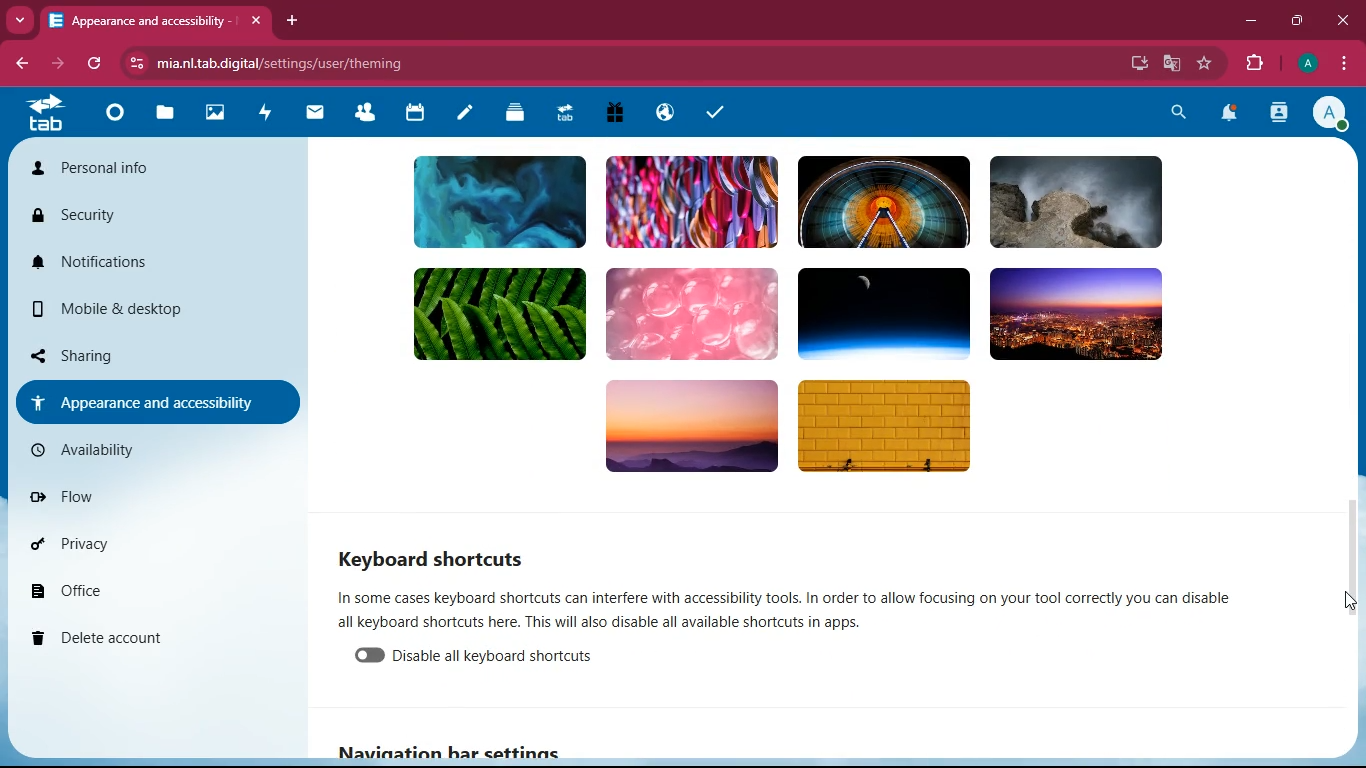 The width and height of the screenshot is (1366, 768). What do you see at coordinates (150, 403) in the screenshot?
I see `appearance` at bounding box center [150, 403].